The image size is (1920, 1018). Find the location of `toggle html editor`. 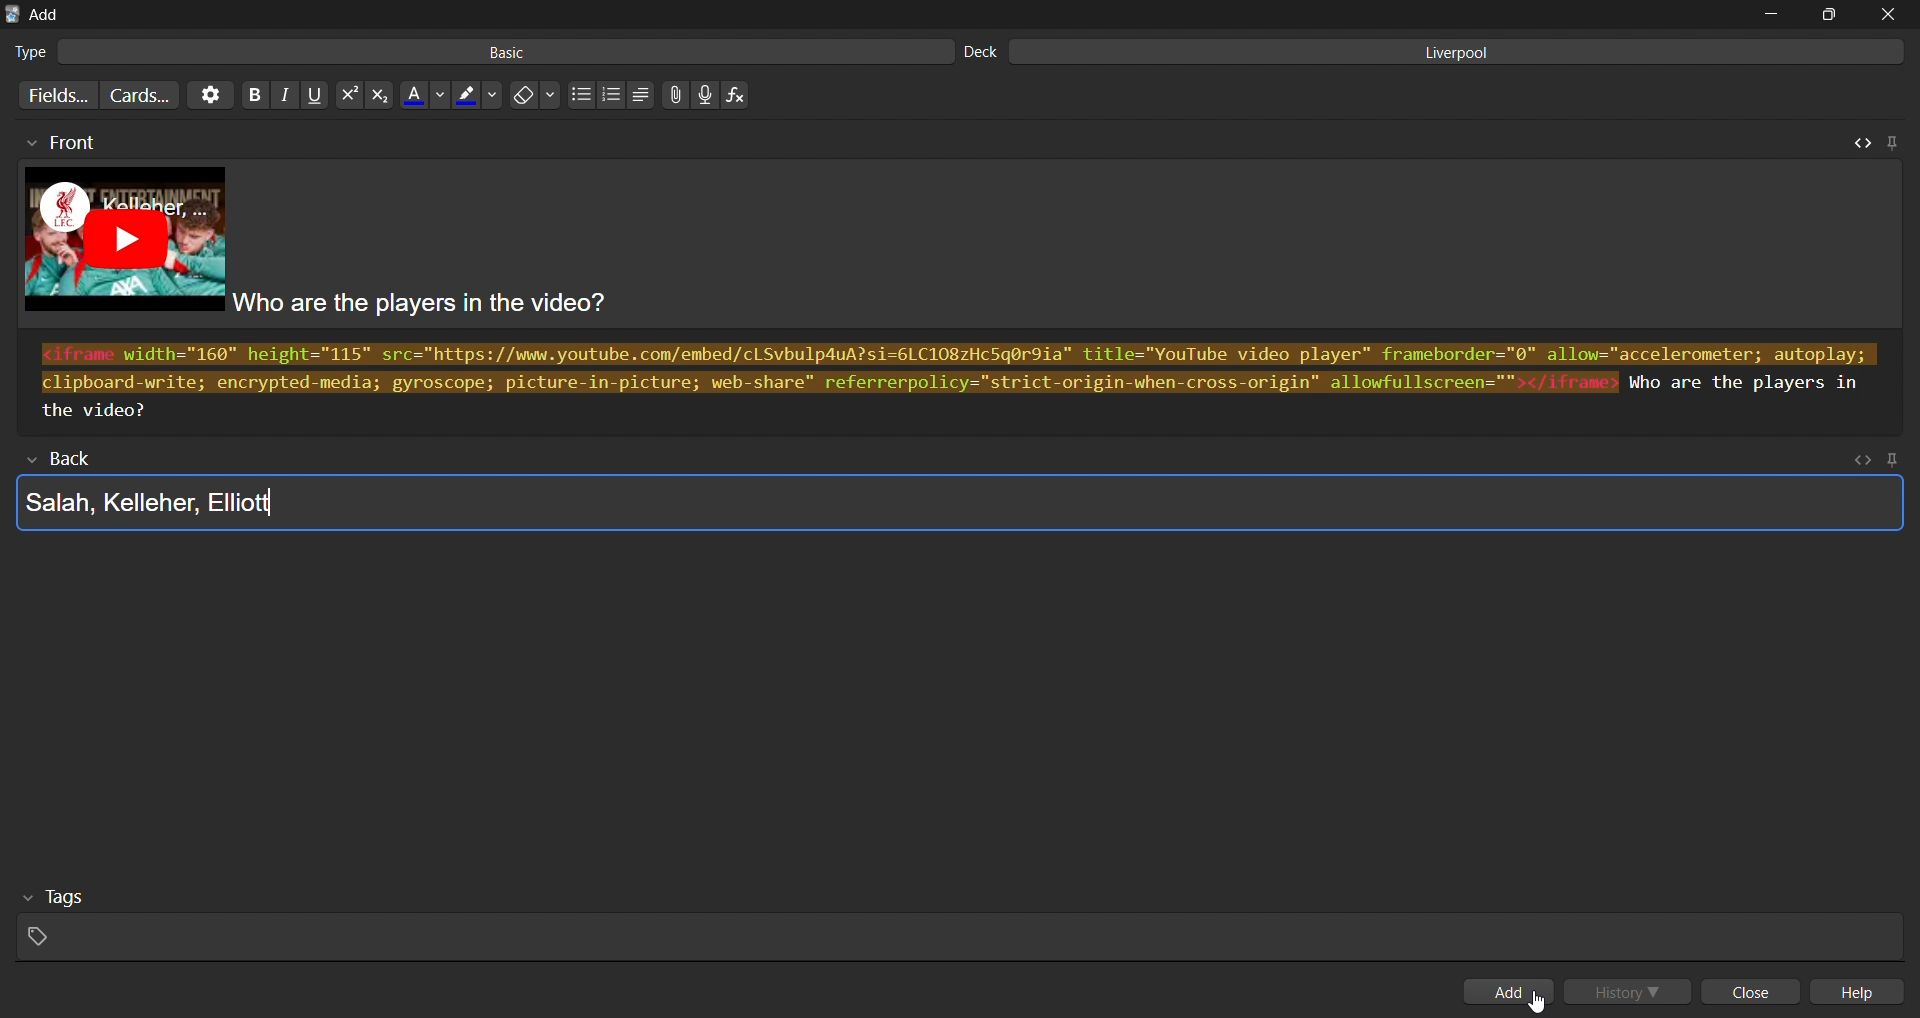

toggle html editor is located at coordinates (1861, 460).